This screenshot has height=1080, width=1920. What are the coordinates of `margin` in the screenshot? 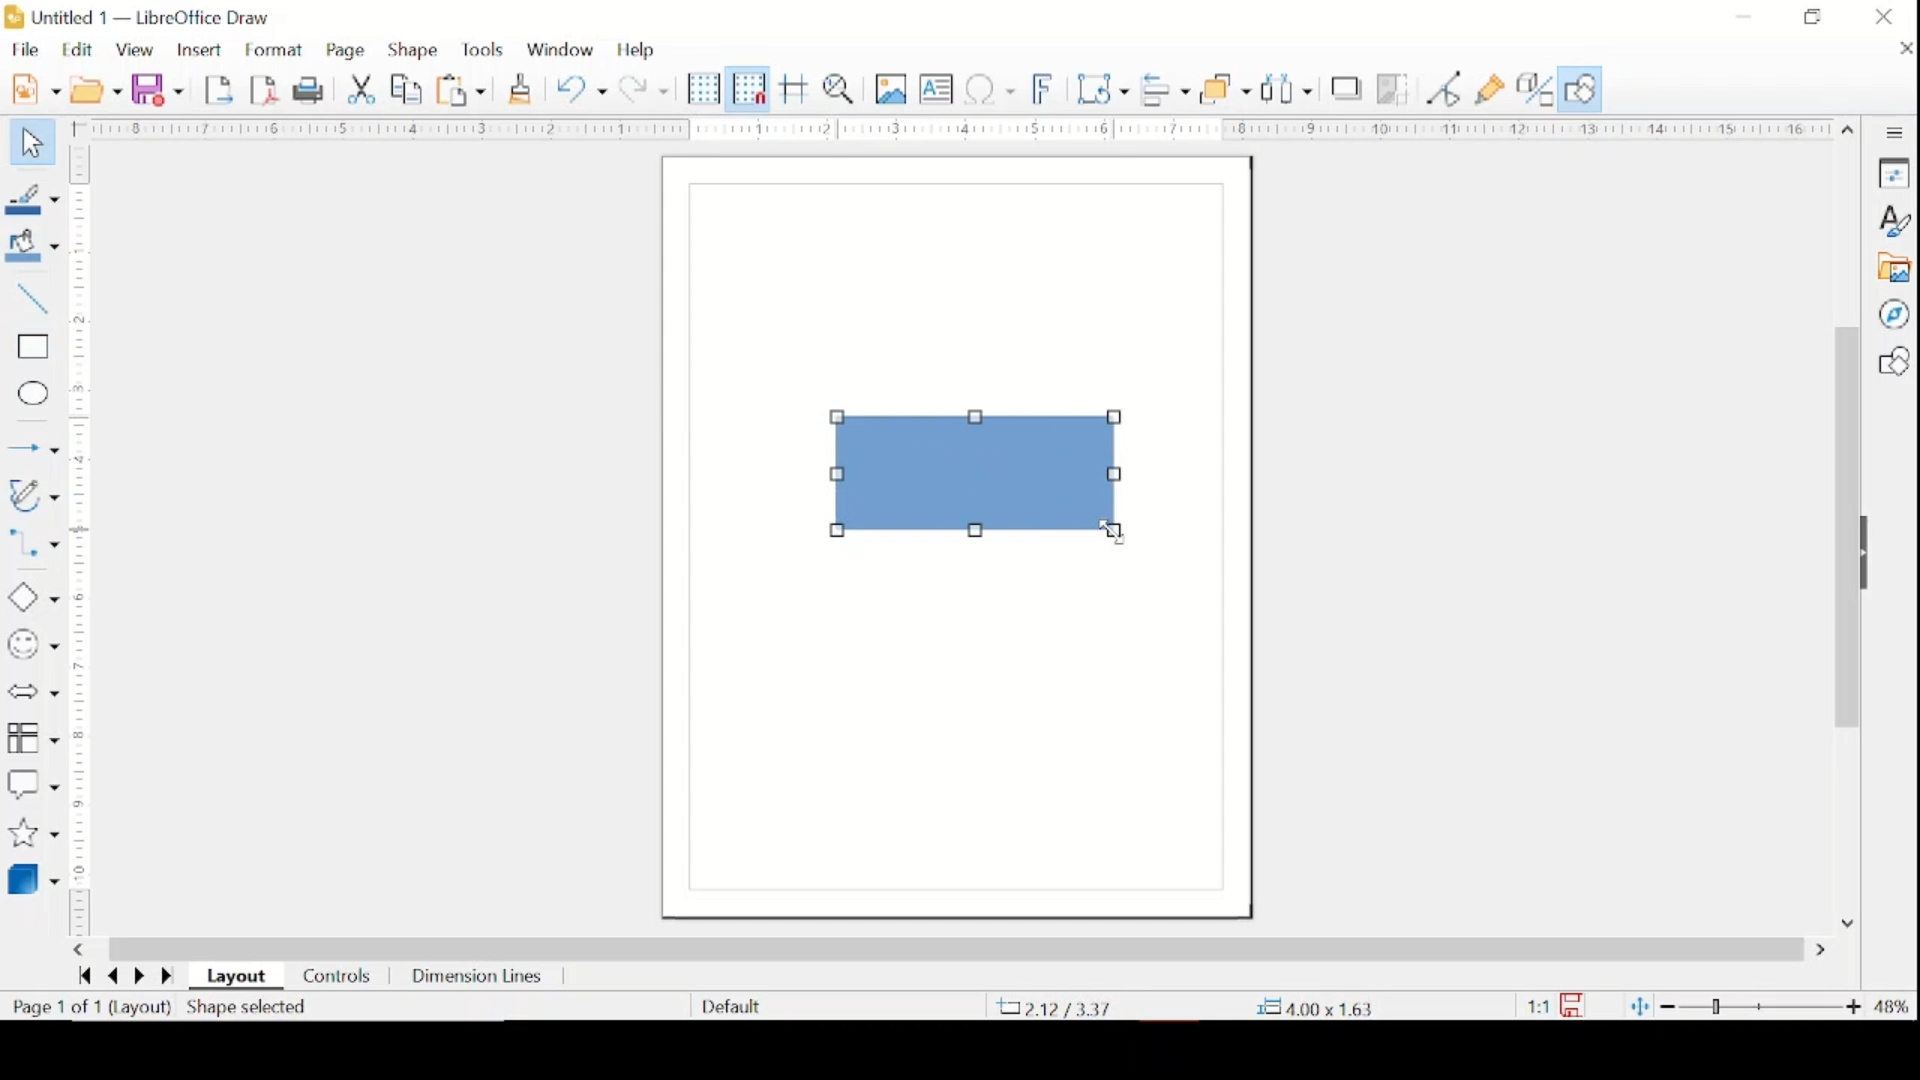 It's located at (948, 128).